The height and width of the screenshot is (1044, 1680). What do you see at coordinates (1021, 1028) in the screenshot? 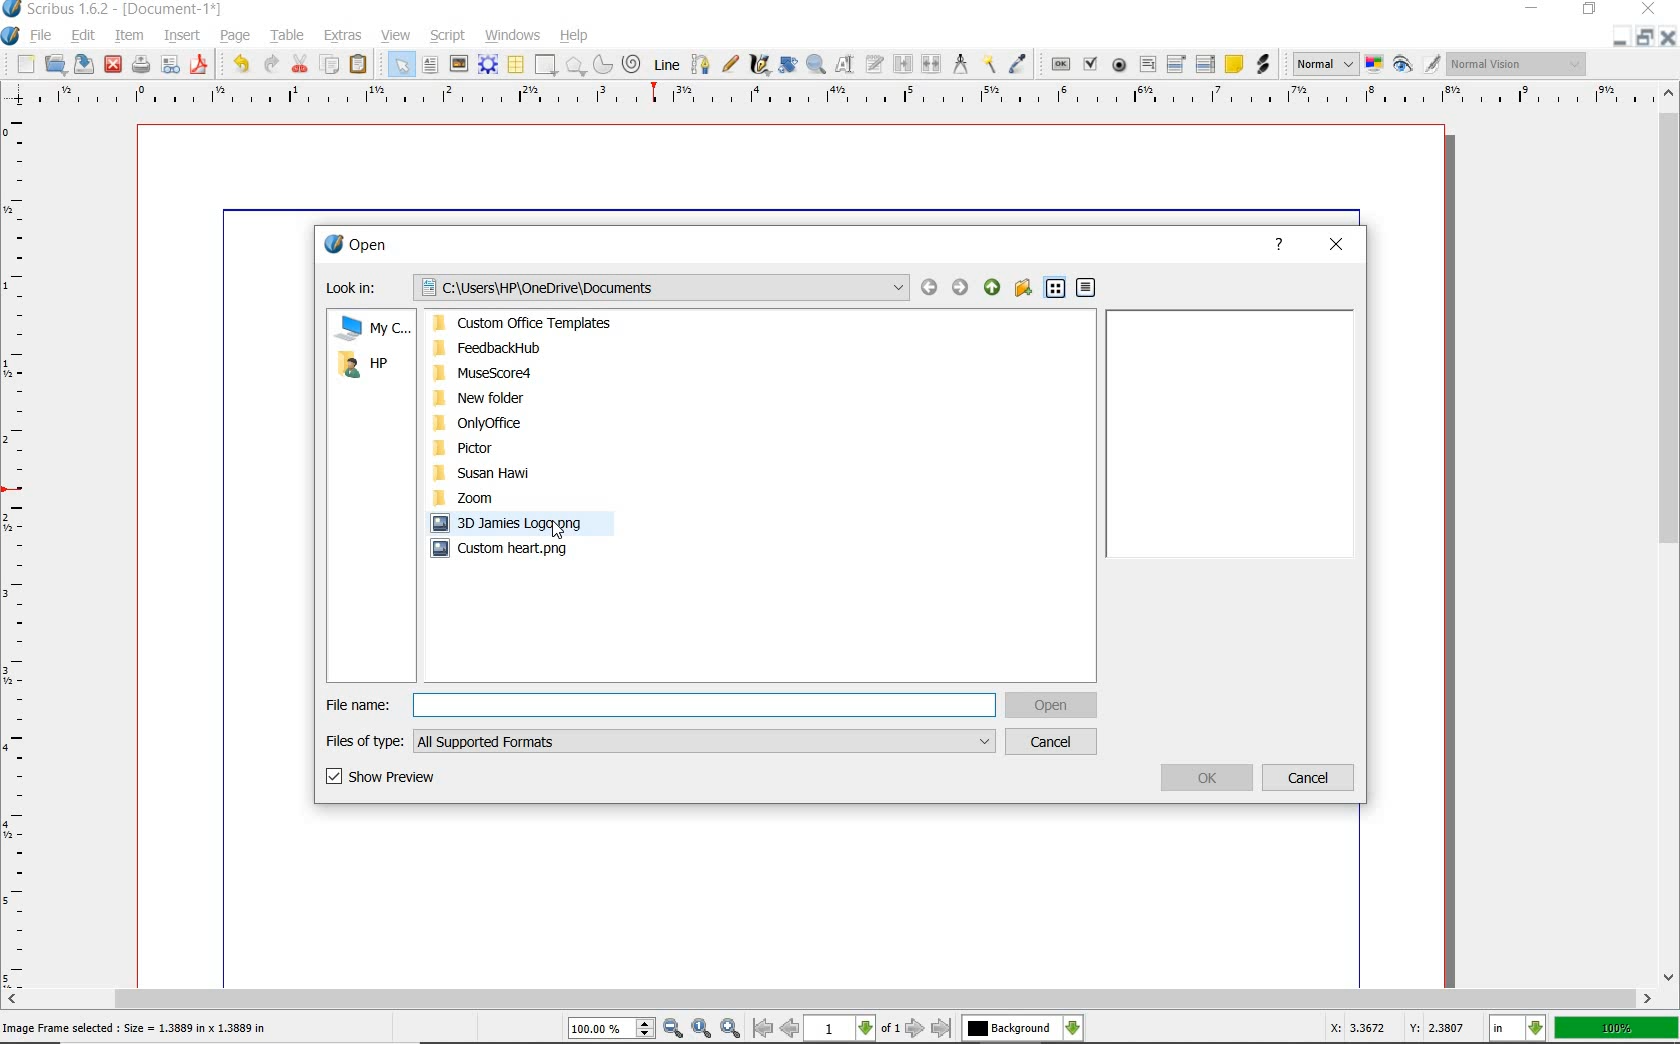
I see `select the current layer` at bounding box center [1021, 1028].